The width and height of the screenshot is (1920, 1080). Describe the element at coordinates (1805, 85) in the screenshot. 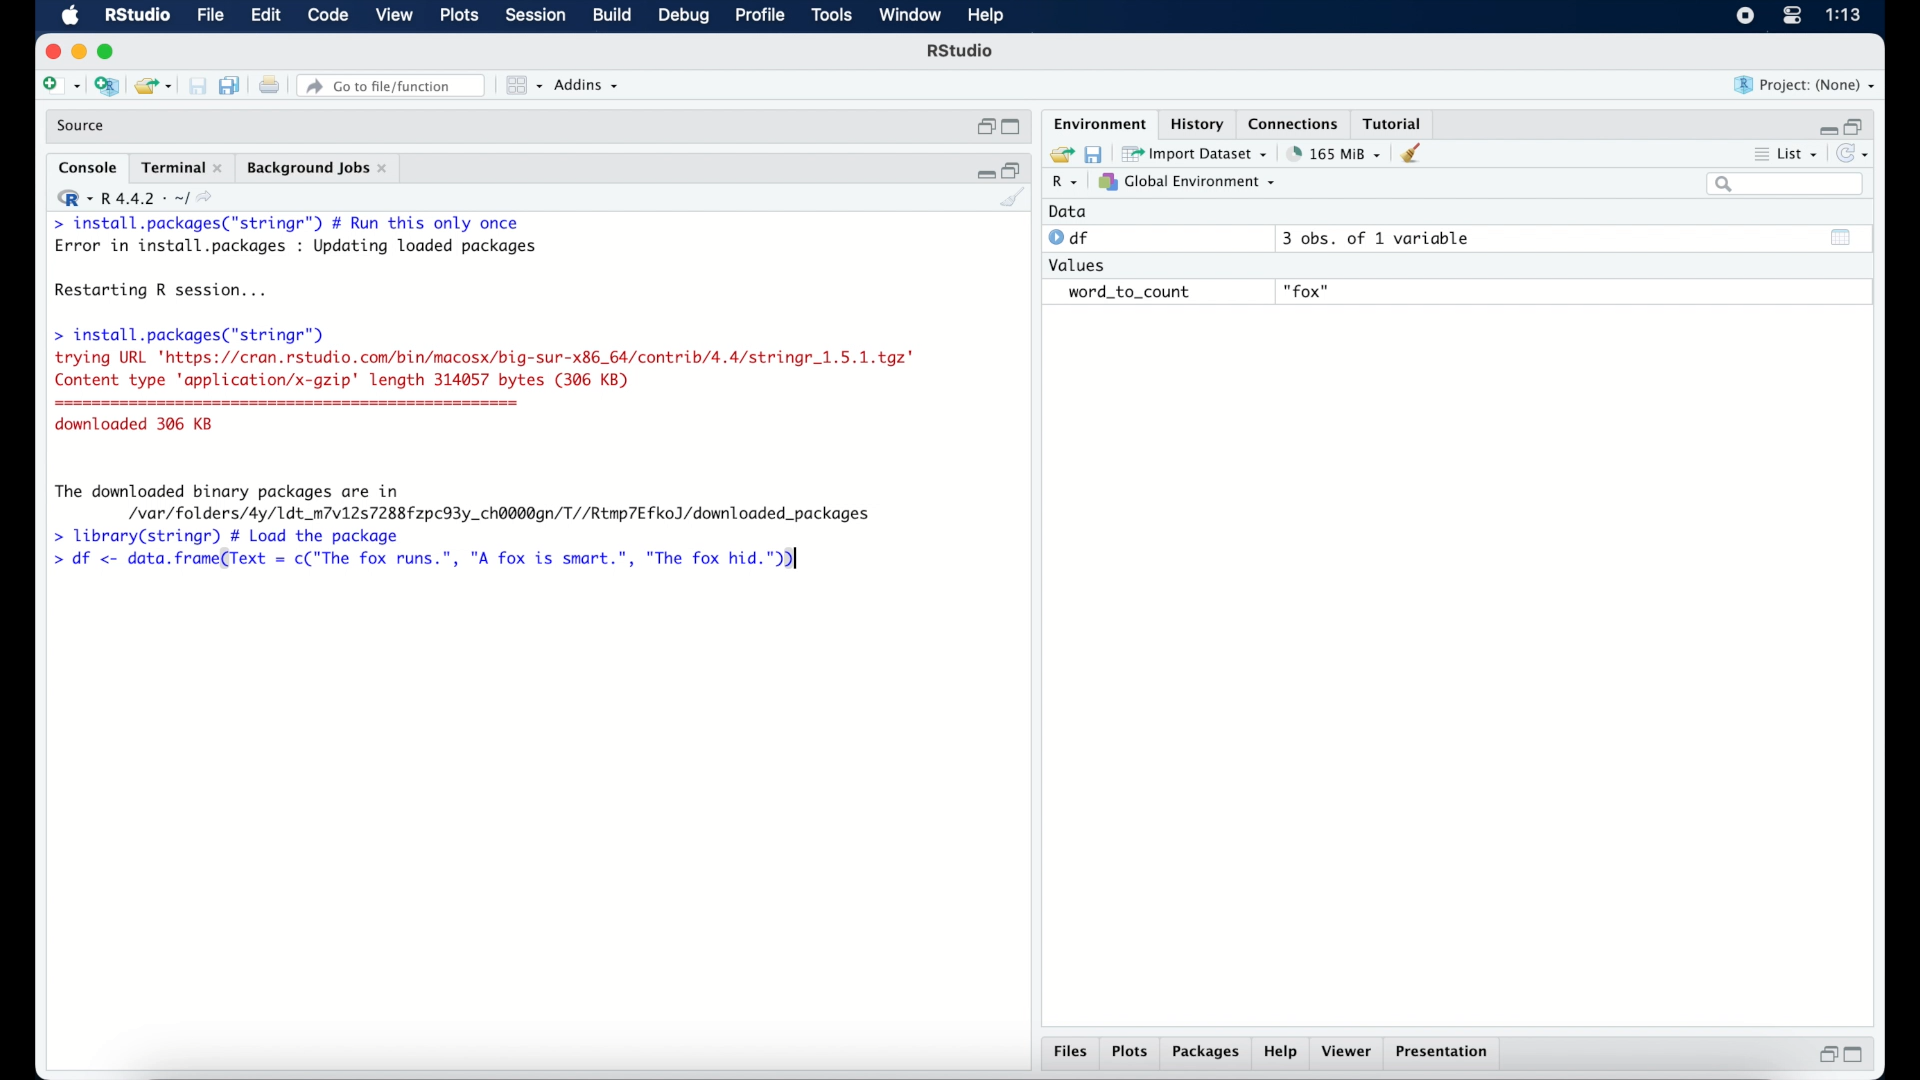

I see `project (none)` at that location.